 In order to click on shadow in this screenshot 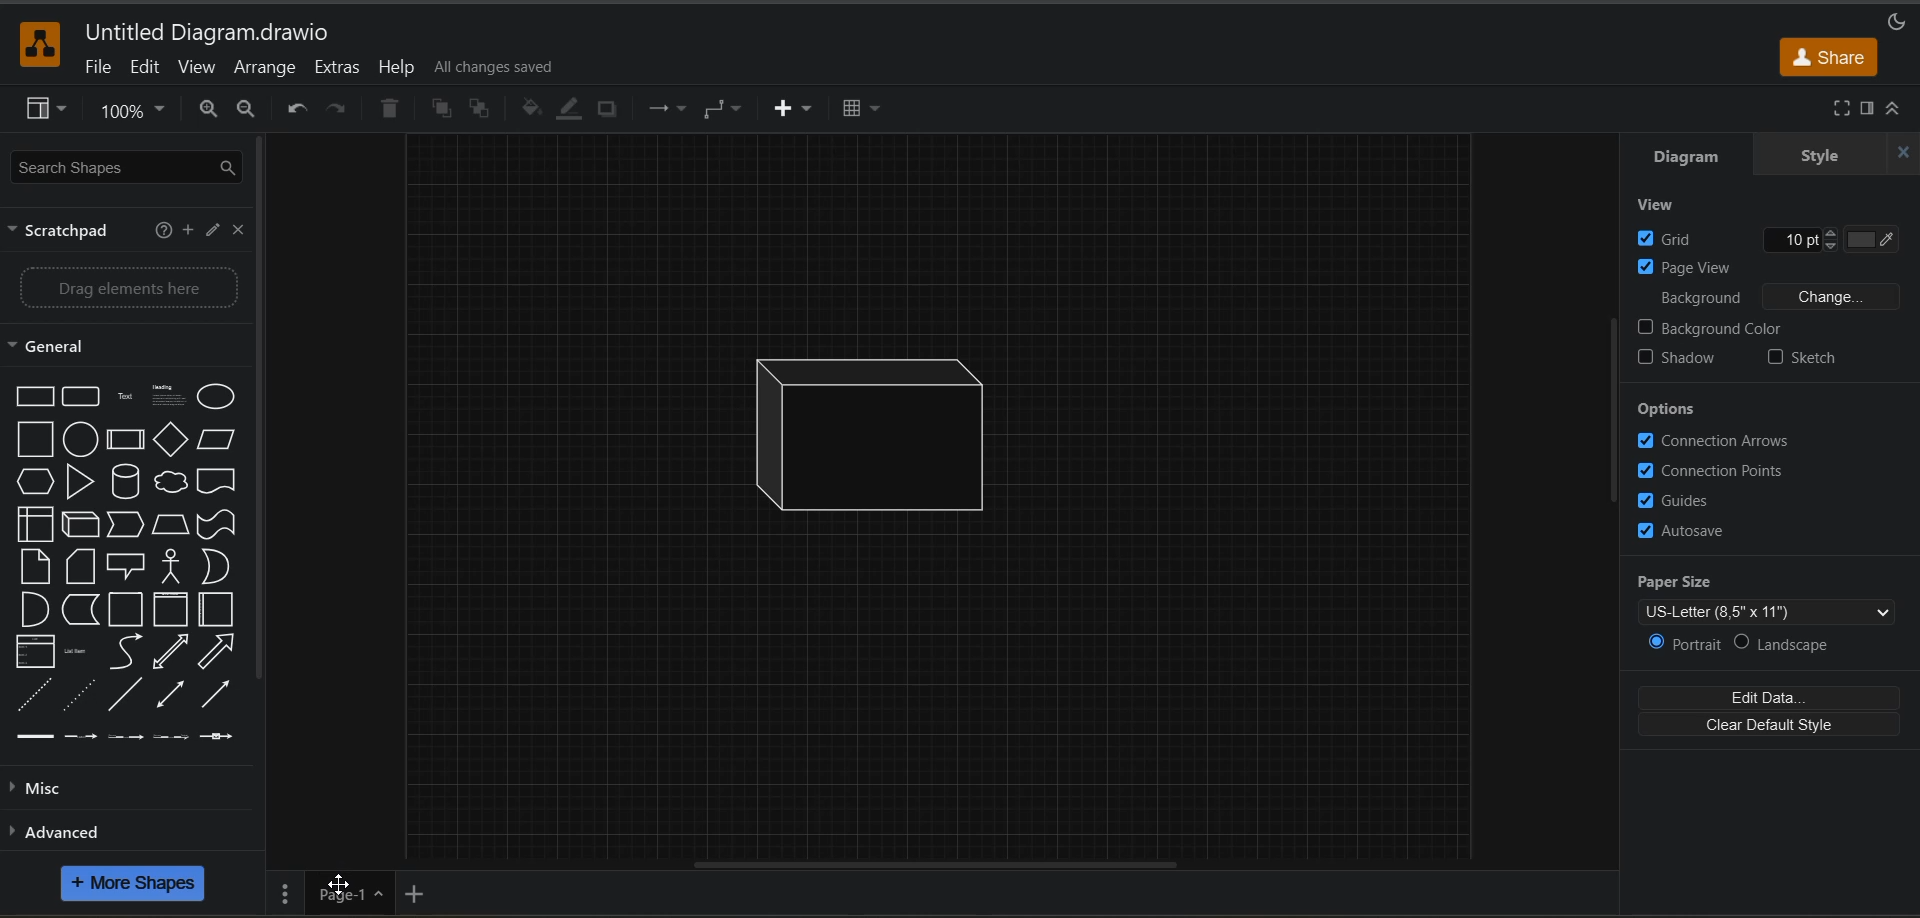, I will do `click(607, 112)`.